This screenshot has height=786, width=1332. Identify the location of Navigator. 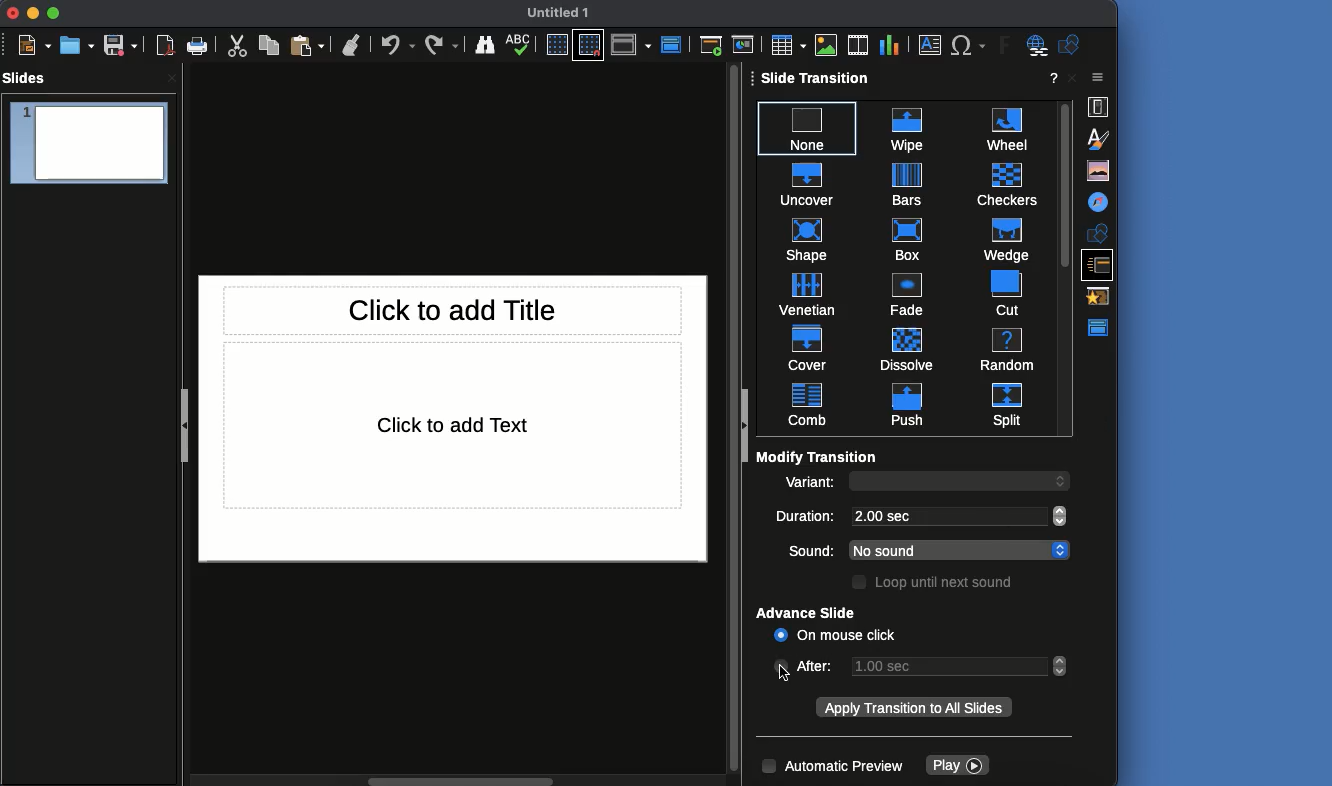
(1099, 202).